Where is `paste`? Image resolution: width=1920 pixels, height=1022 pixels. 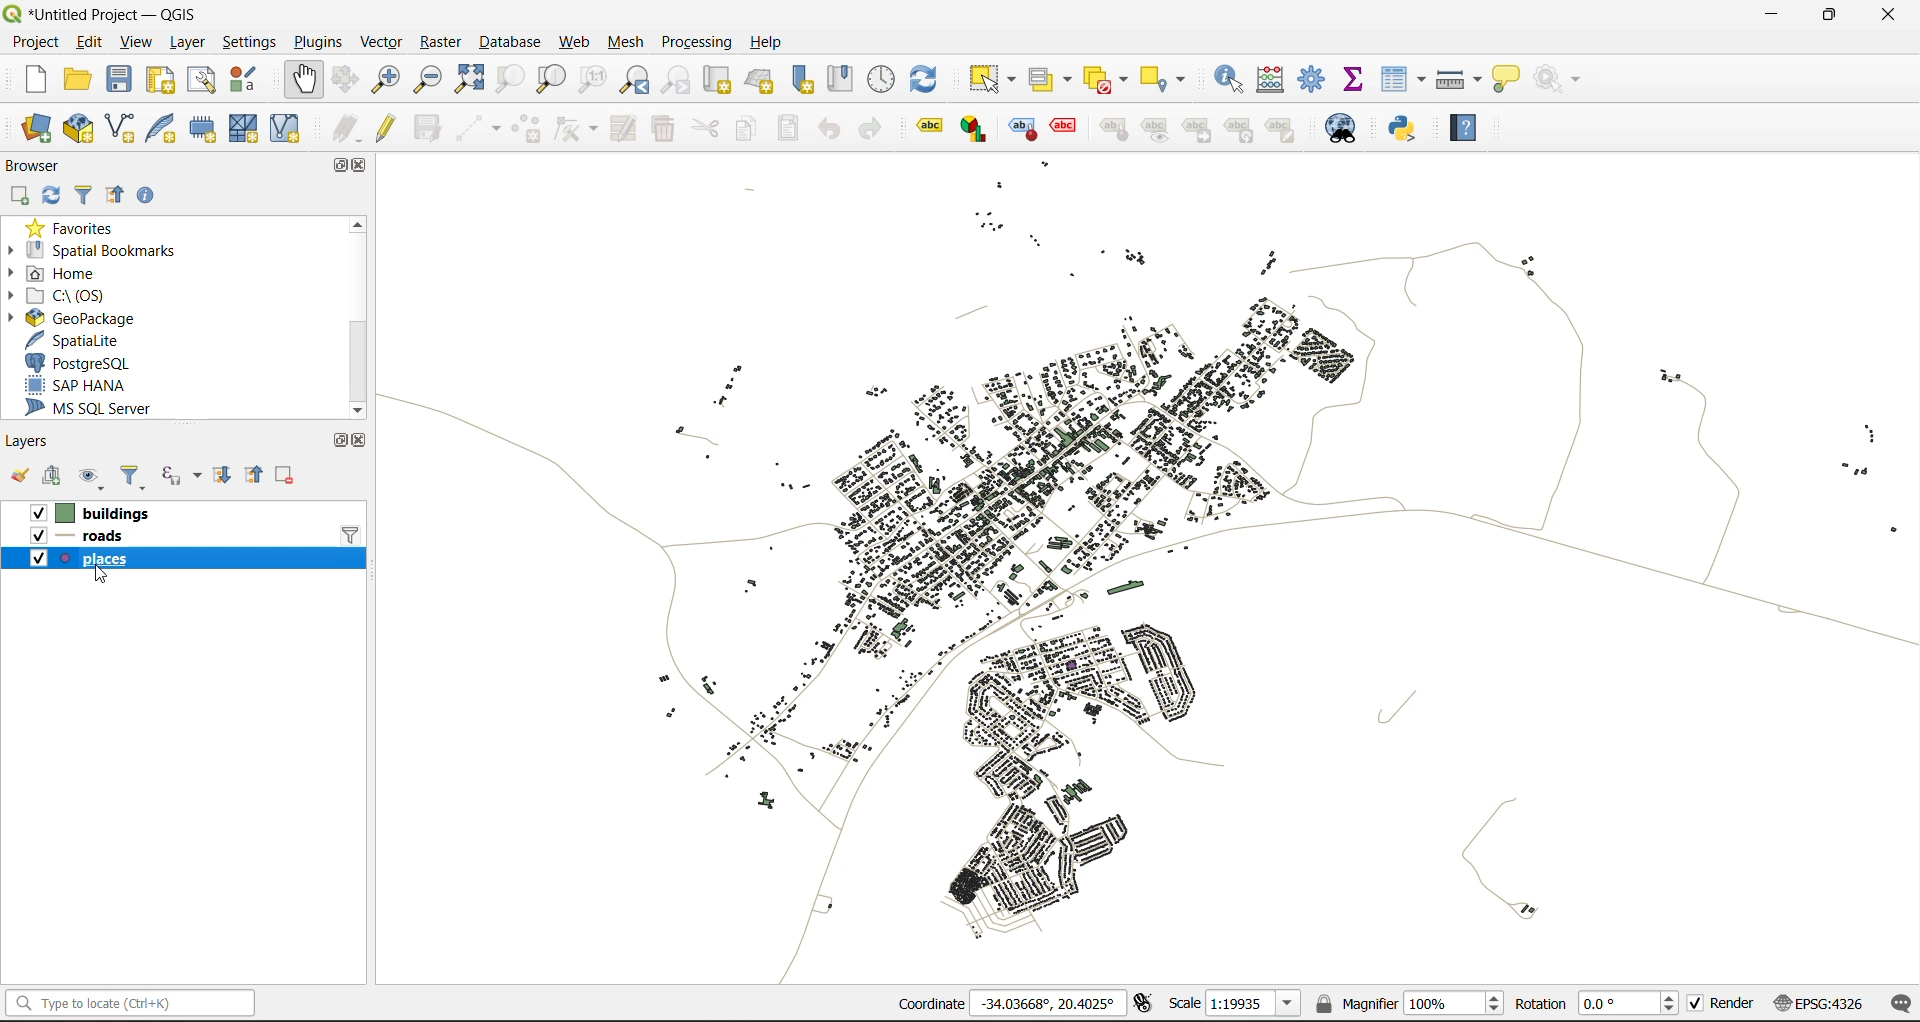 paste is located at coordinates (794, 128).